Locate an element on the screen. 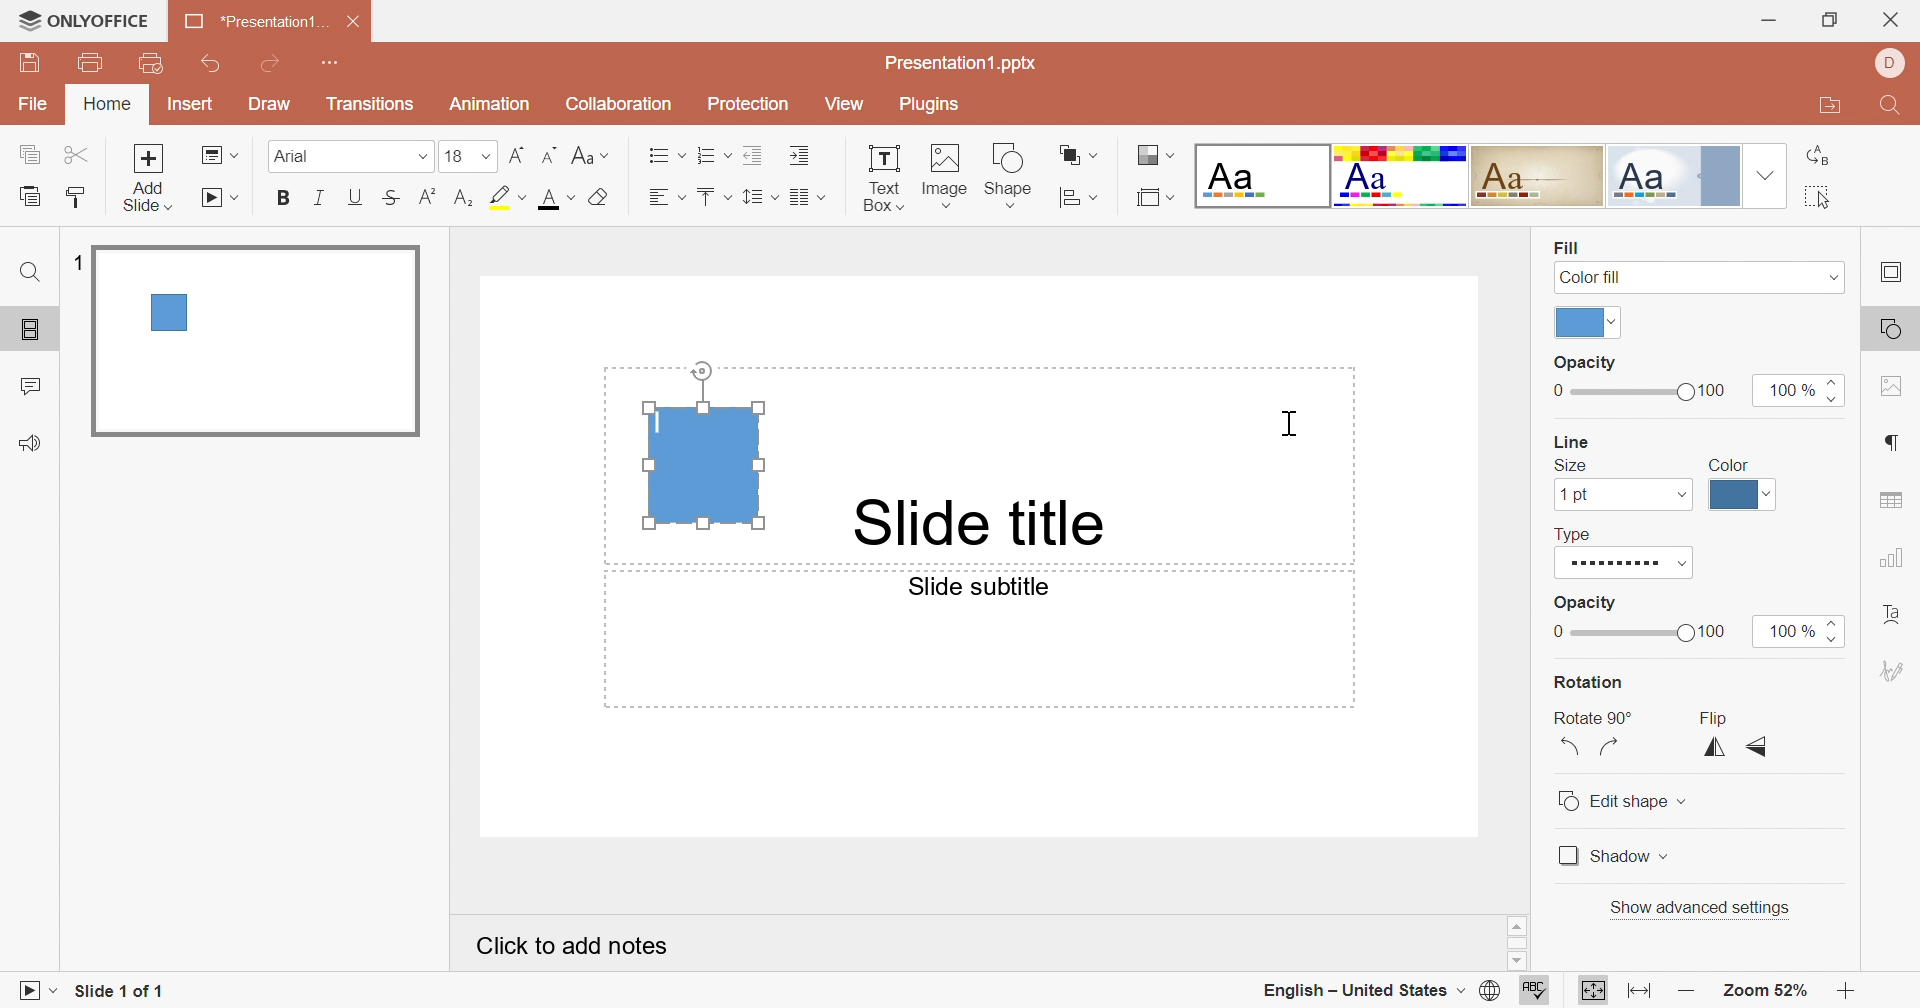 The width and height of the screenshot is (1920, 1008). 1 pt is located at coordinates (1573, 495).